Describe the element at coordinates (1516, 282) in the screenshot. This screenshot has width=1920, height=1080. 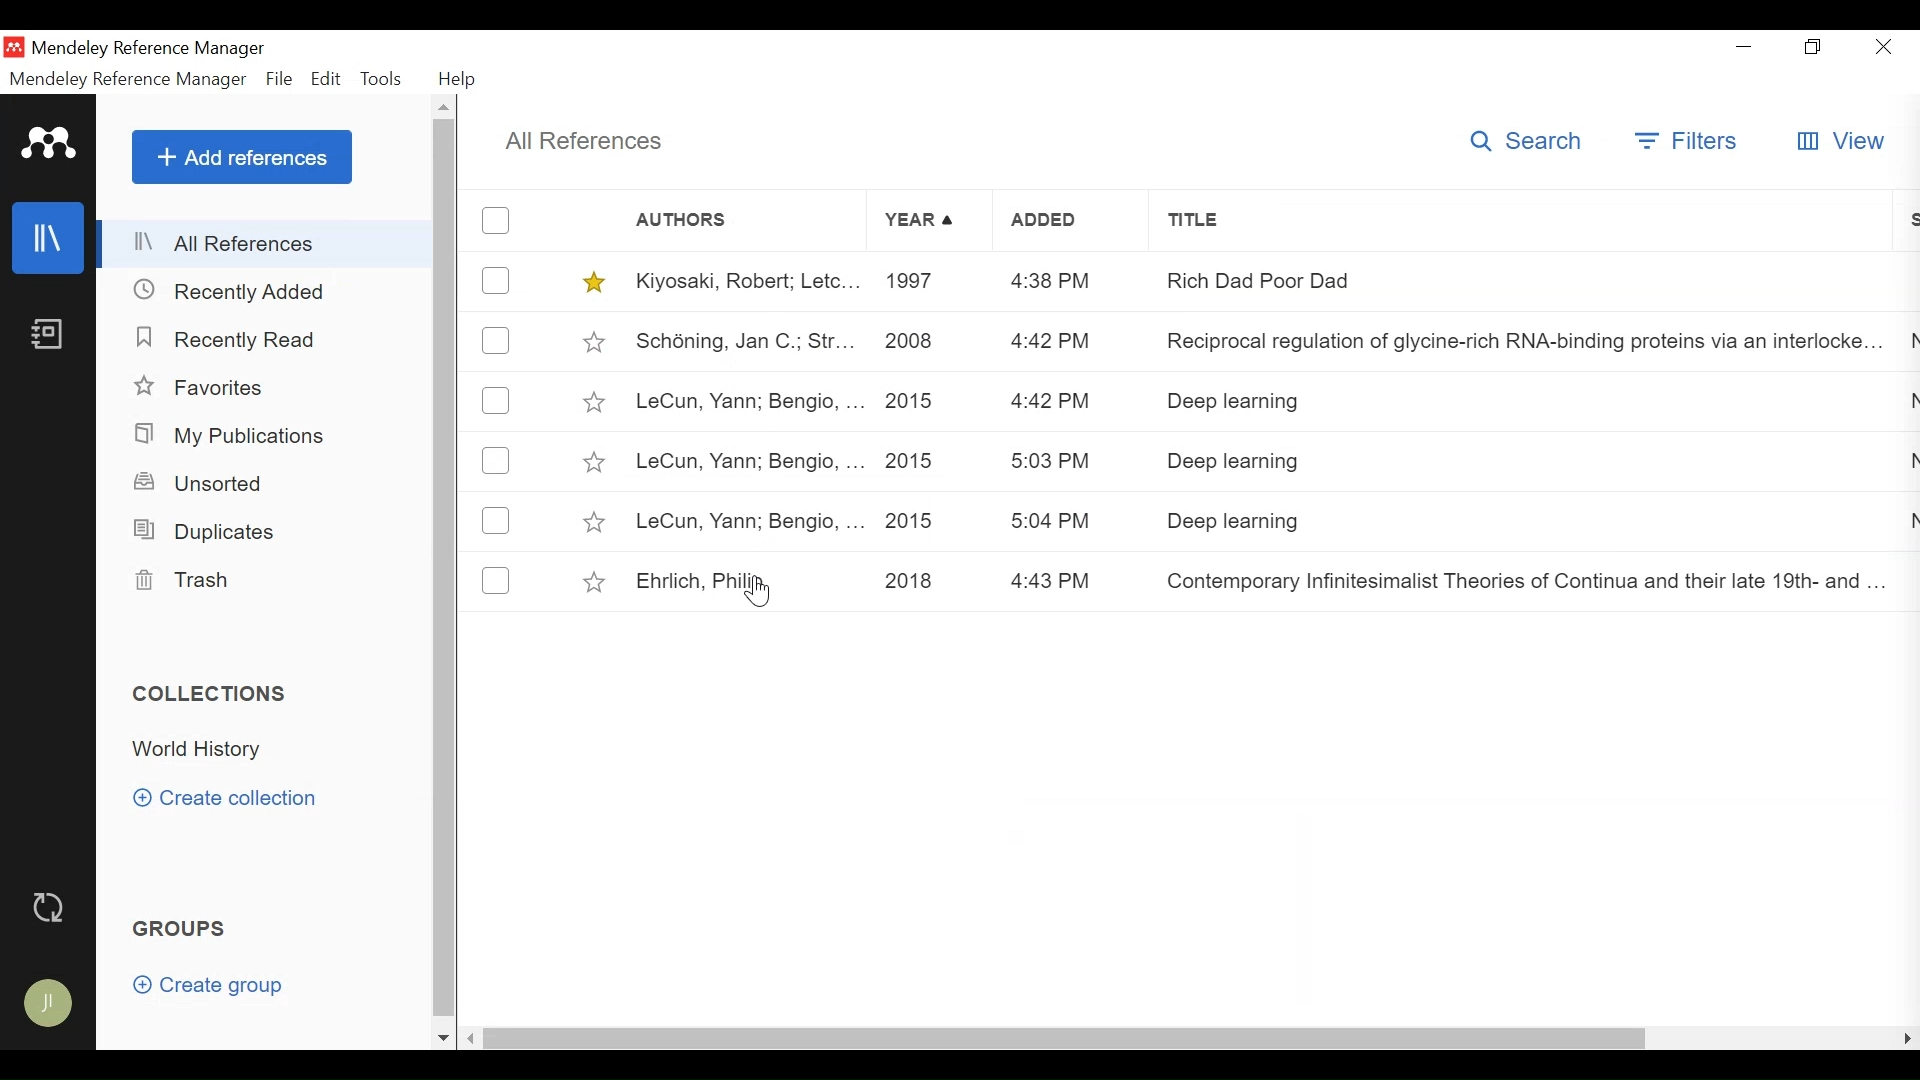
I see `Rich Dad Poor Dad` at that location.